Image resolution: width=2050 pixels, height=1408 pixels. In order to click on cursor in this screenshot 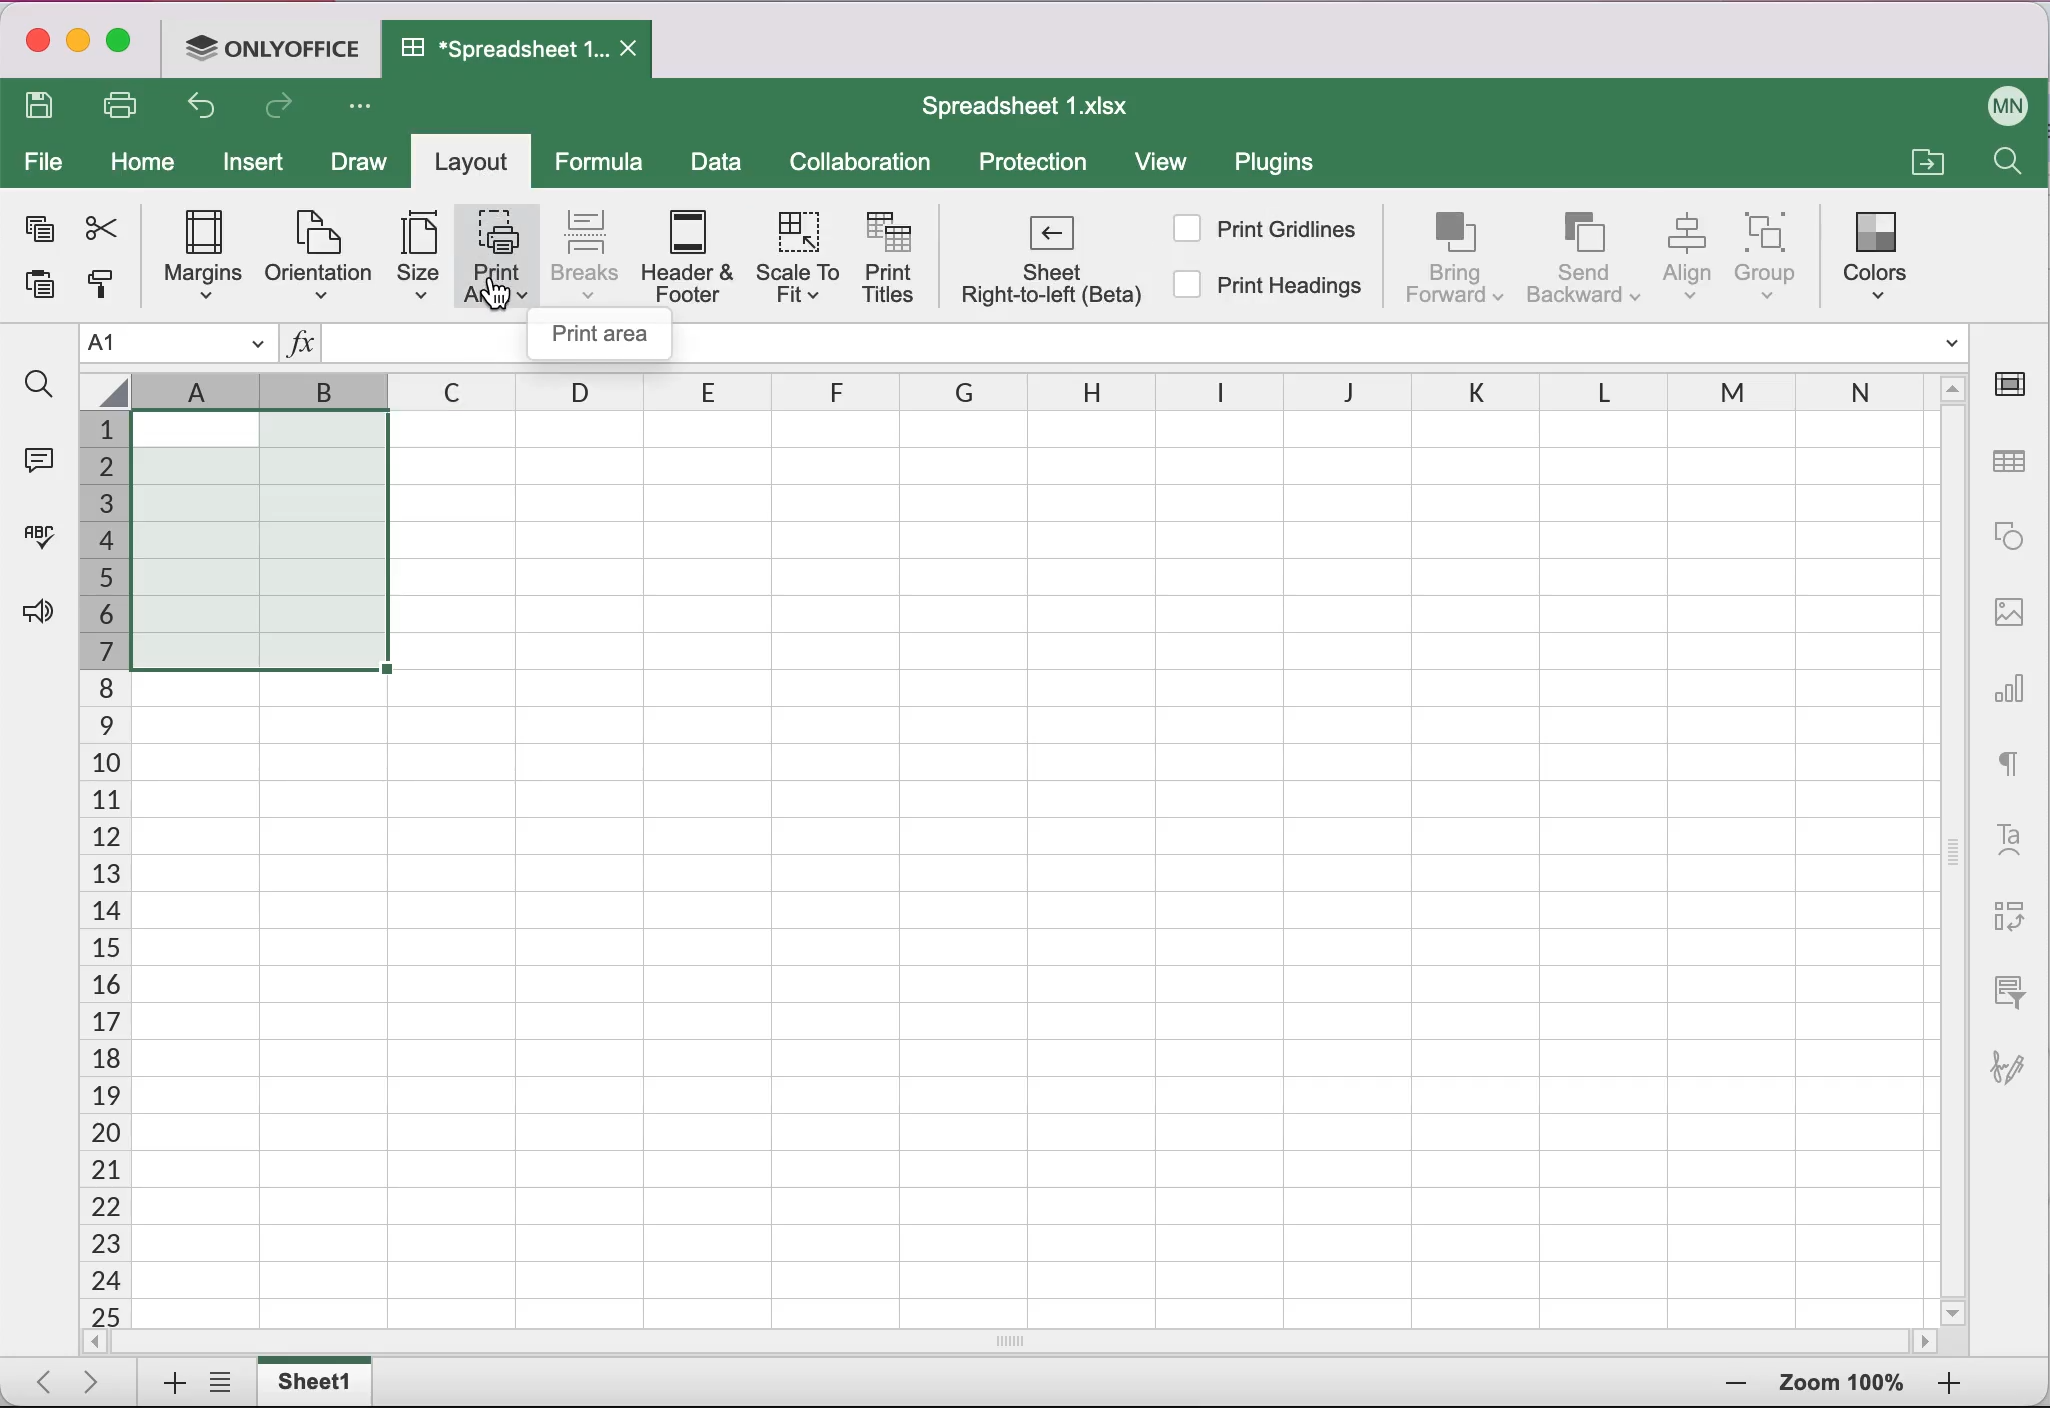, I will do `click(496, 294)`.